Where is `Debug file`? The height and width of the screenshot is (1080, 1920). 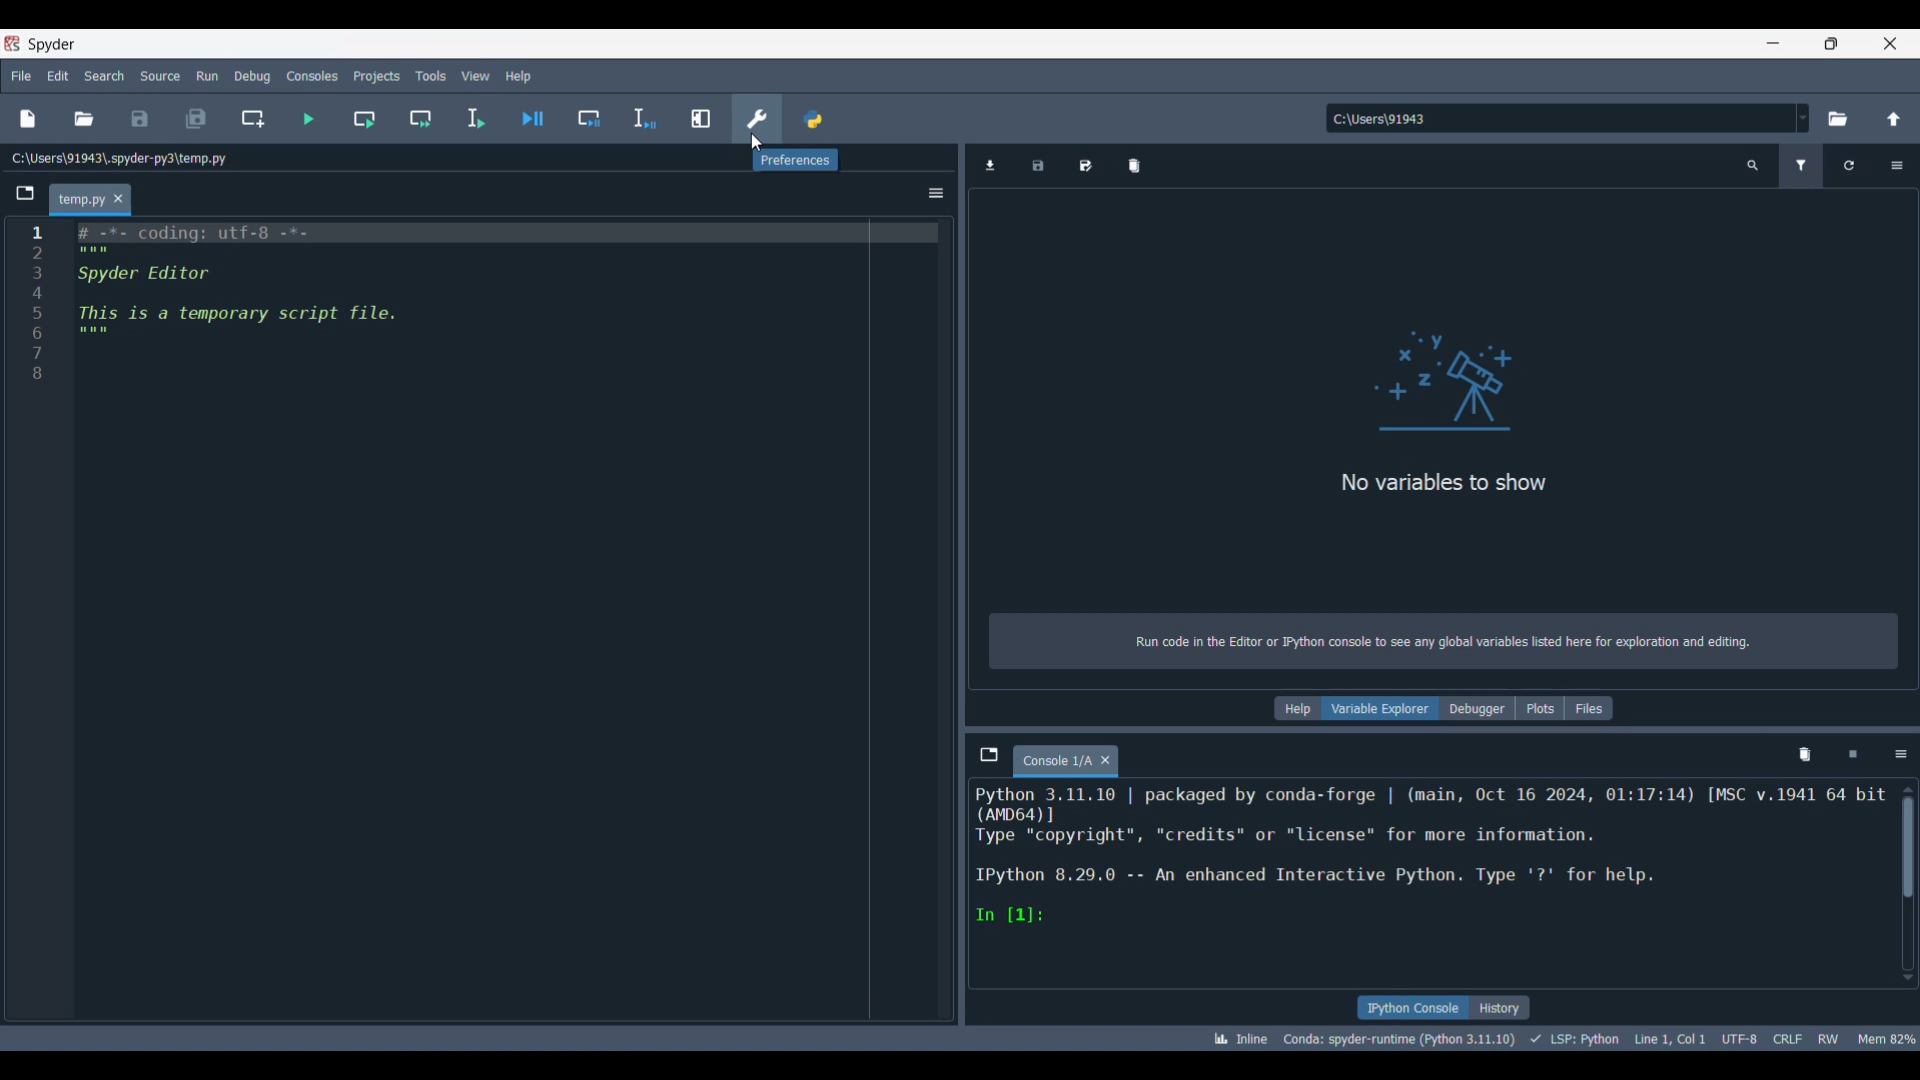 Debug file is located at coordinates (533, 118).